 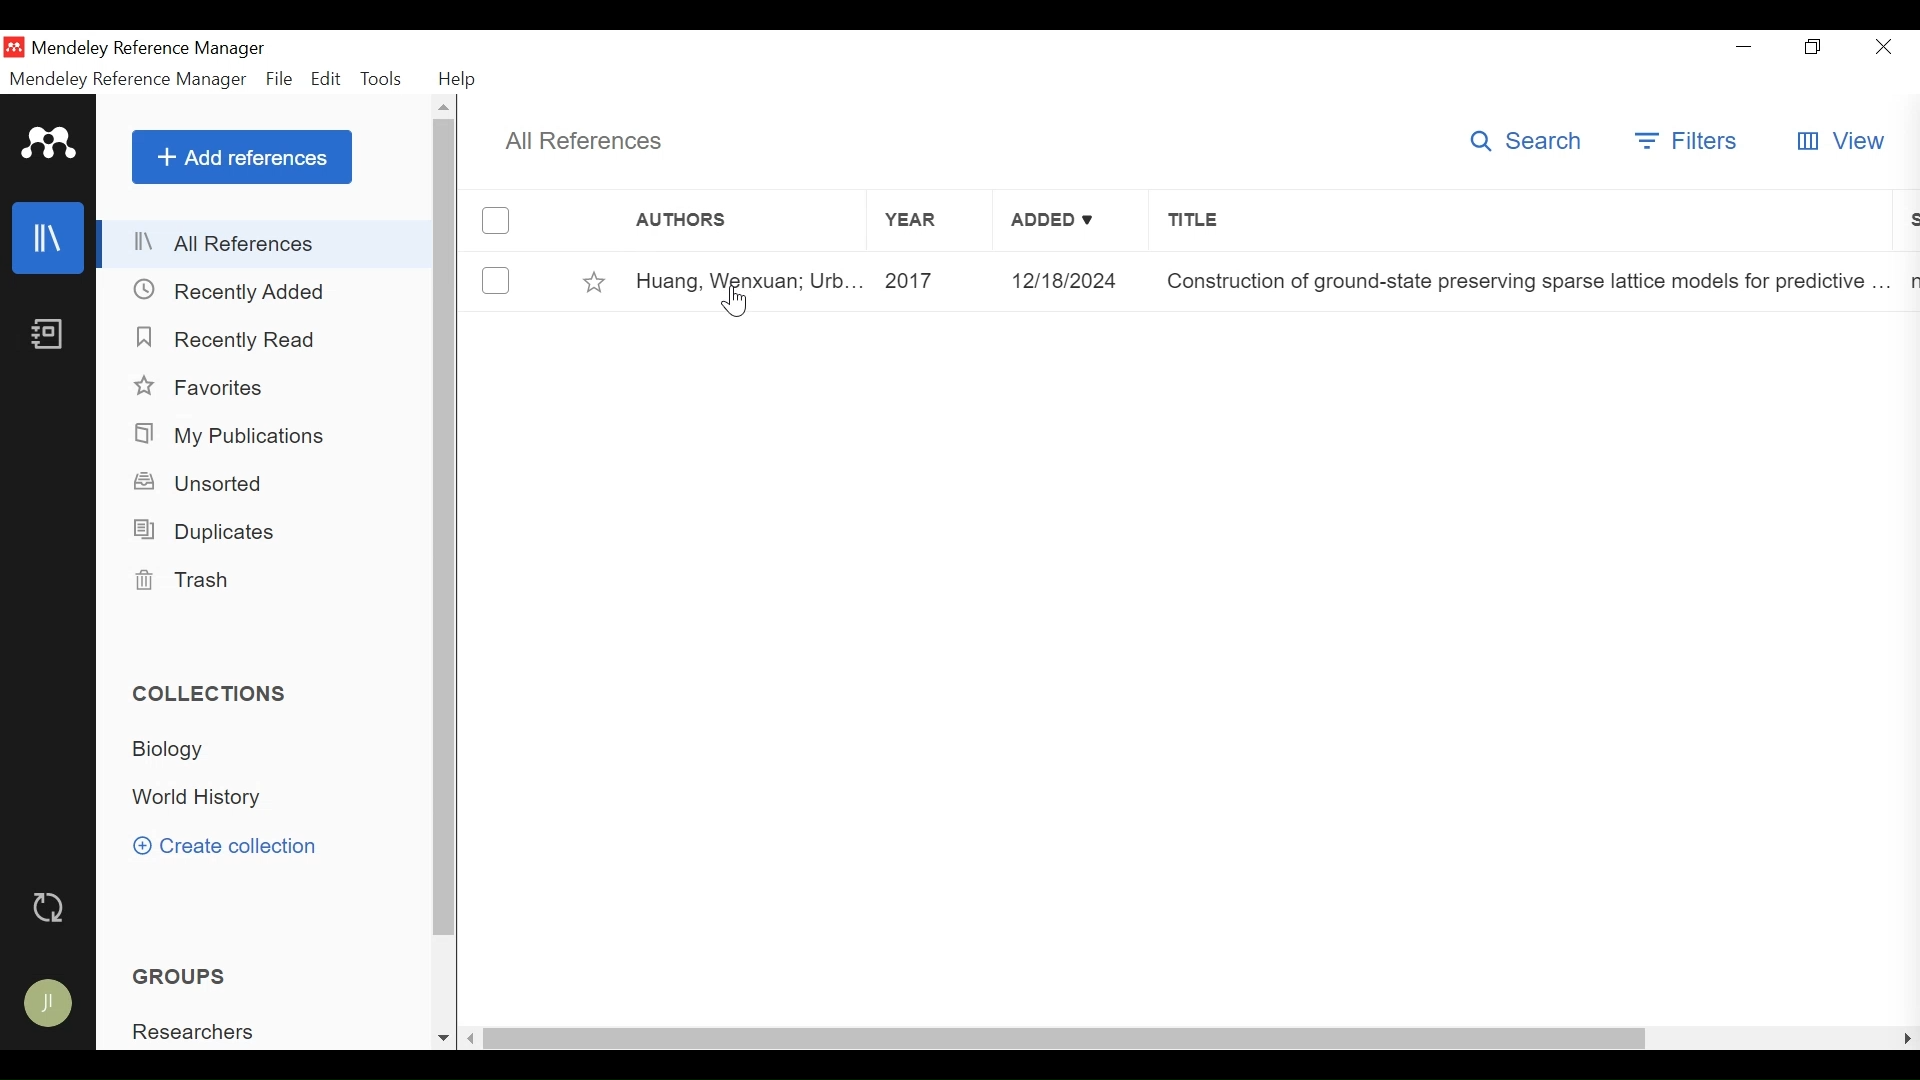 I want to click on Added, so click(x=1072, y=221).